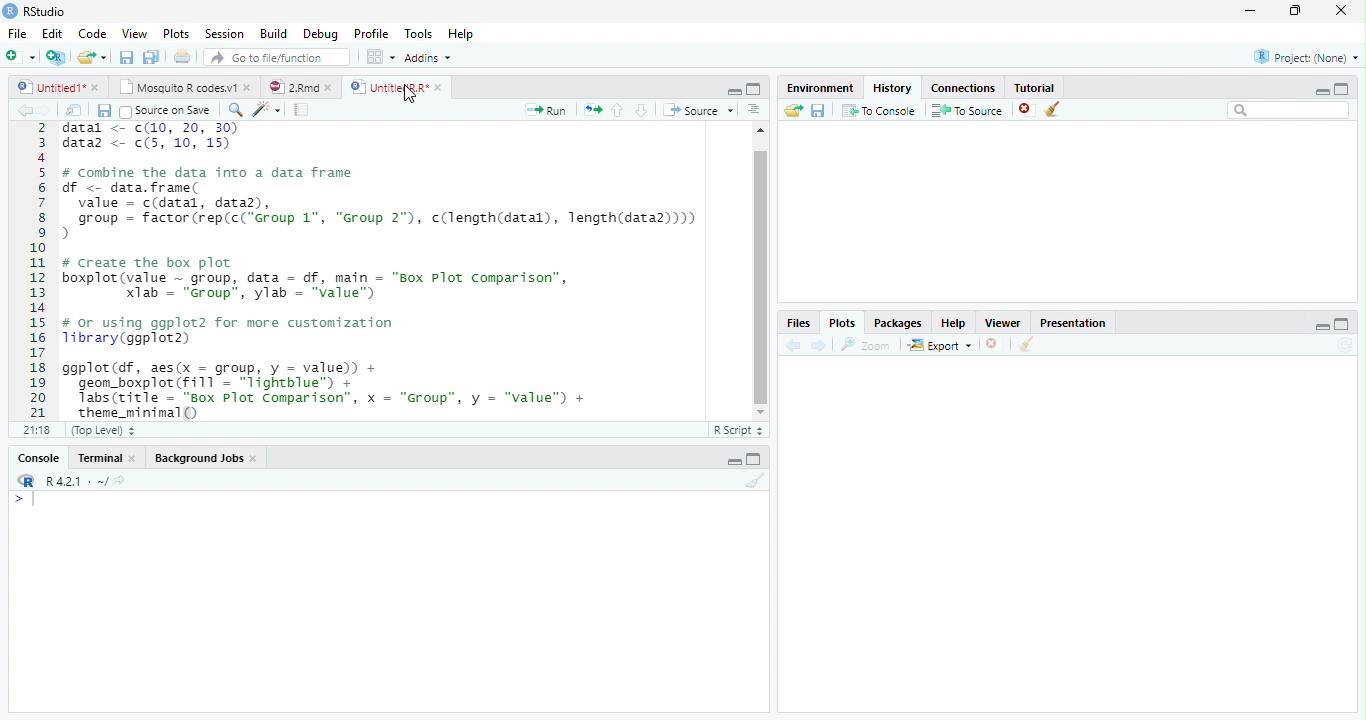 Image resolution: width=1366 pixels, height=720 pixels. I want to click on R, so click(26, 481).